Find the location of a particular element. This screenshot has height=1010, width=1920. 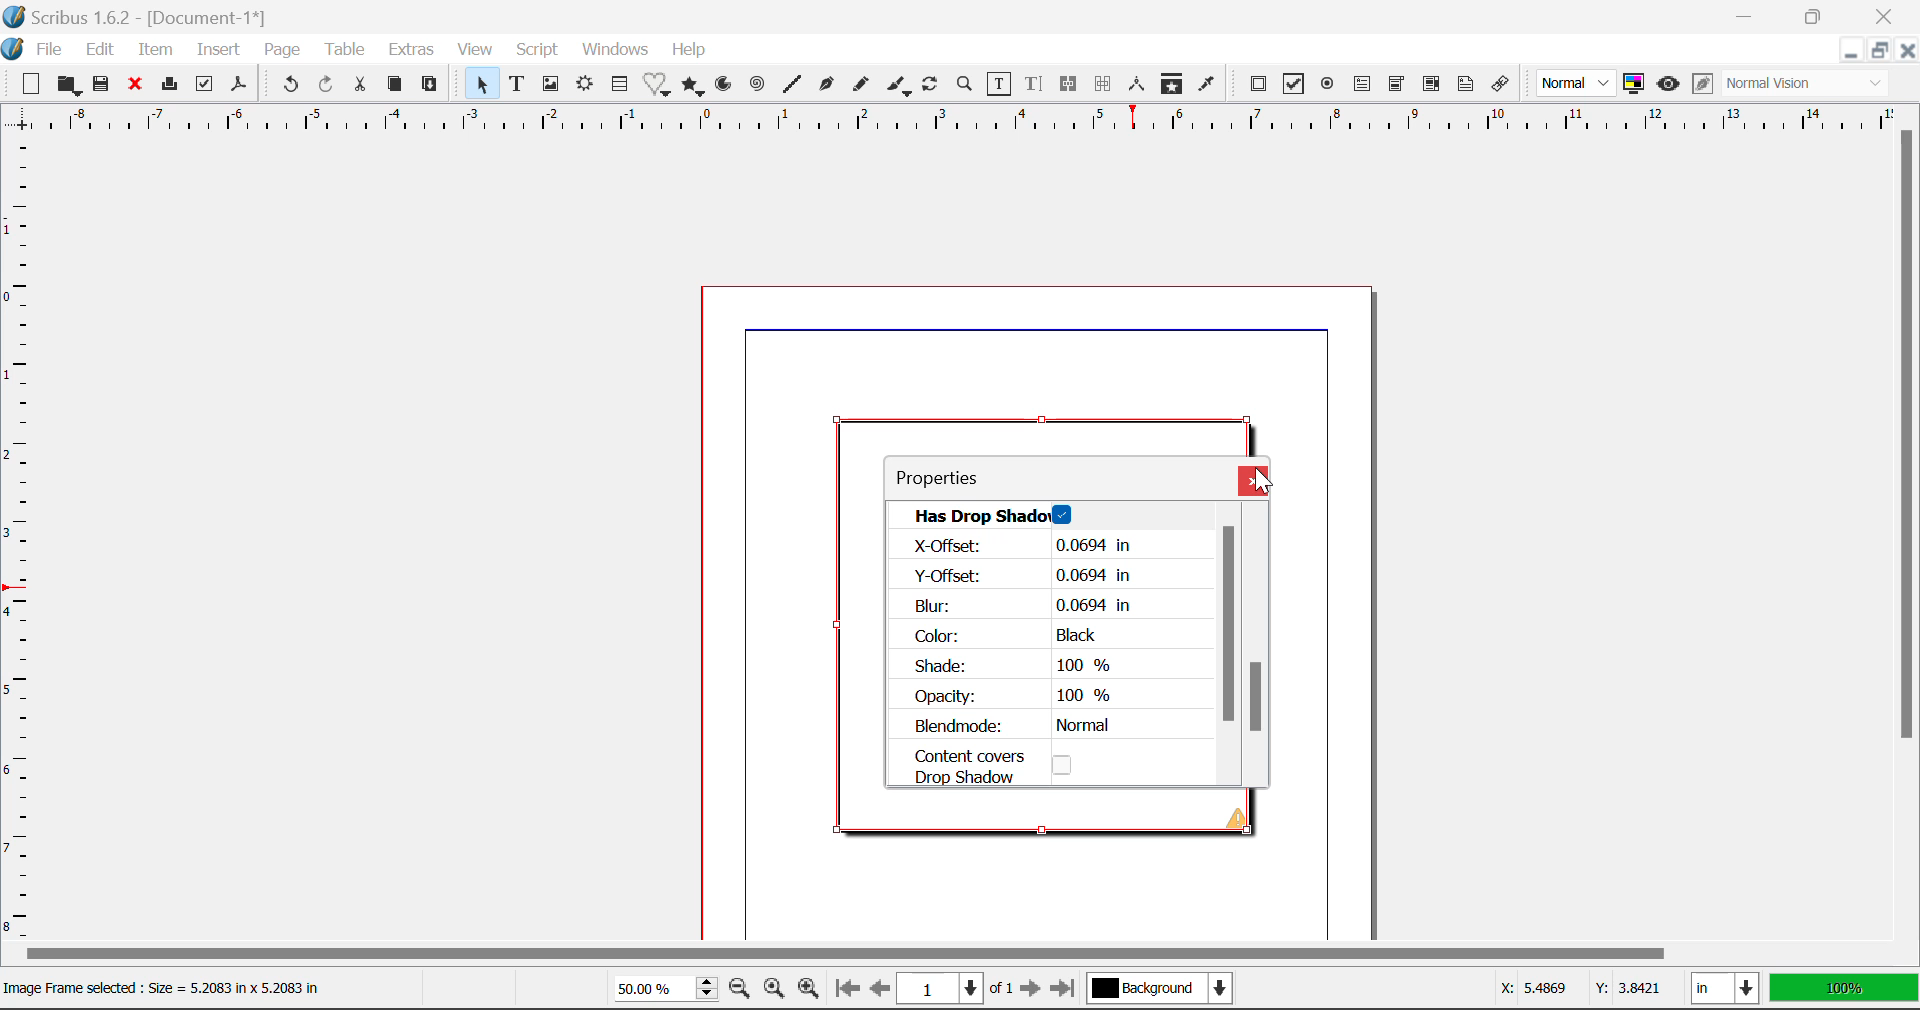

Text Annotation is located at coordinates (1466, 86).